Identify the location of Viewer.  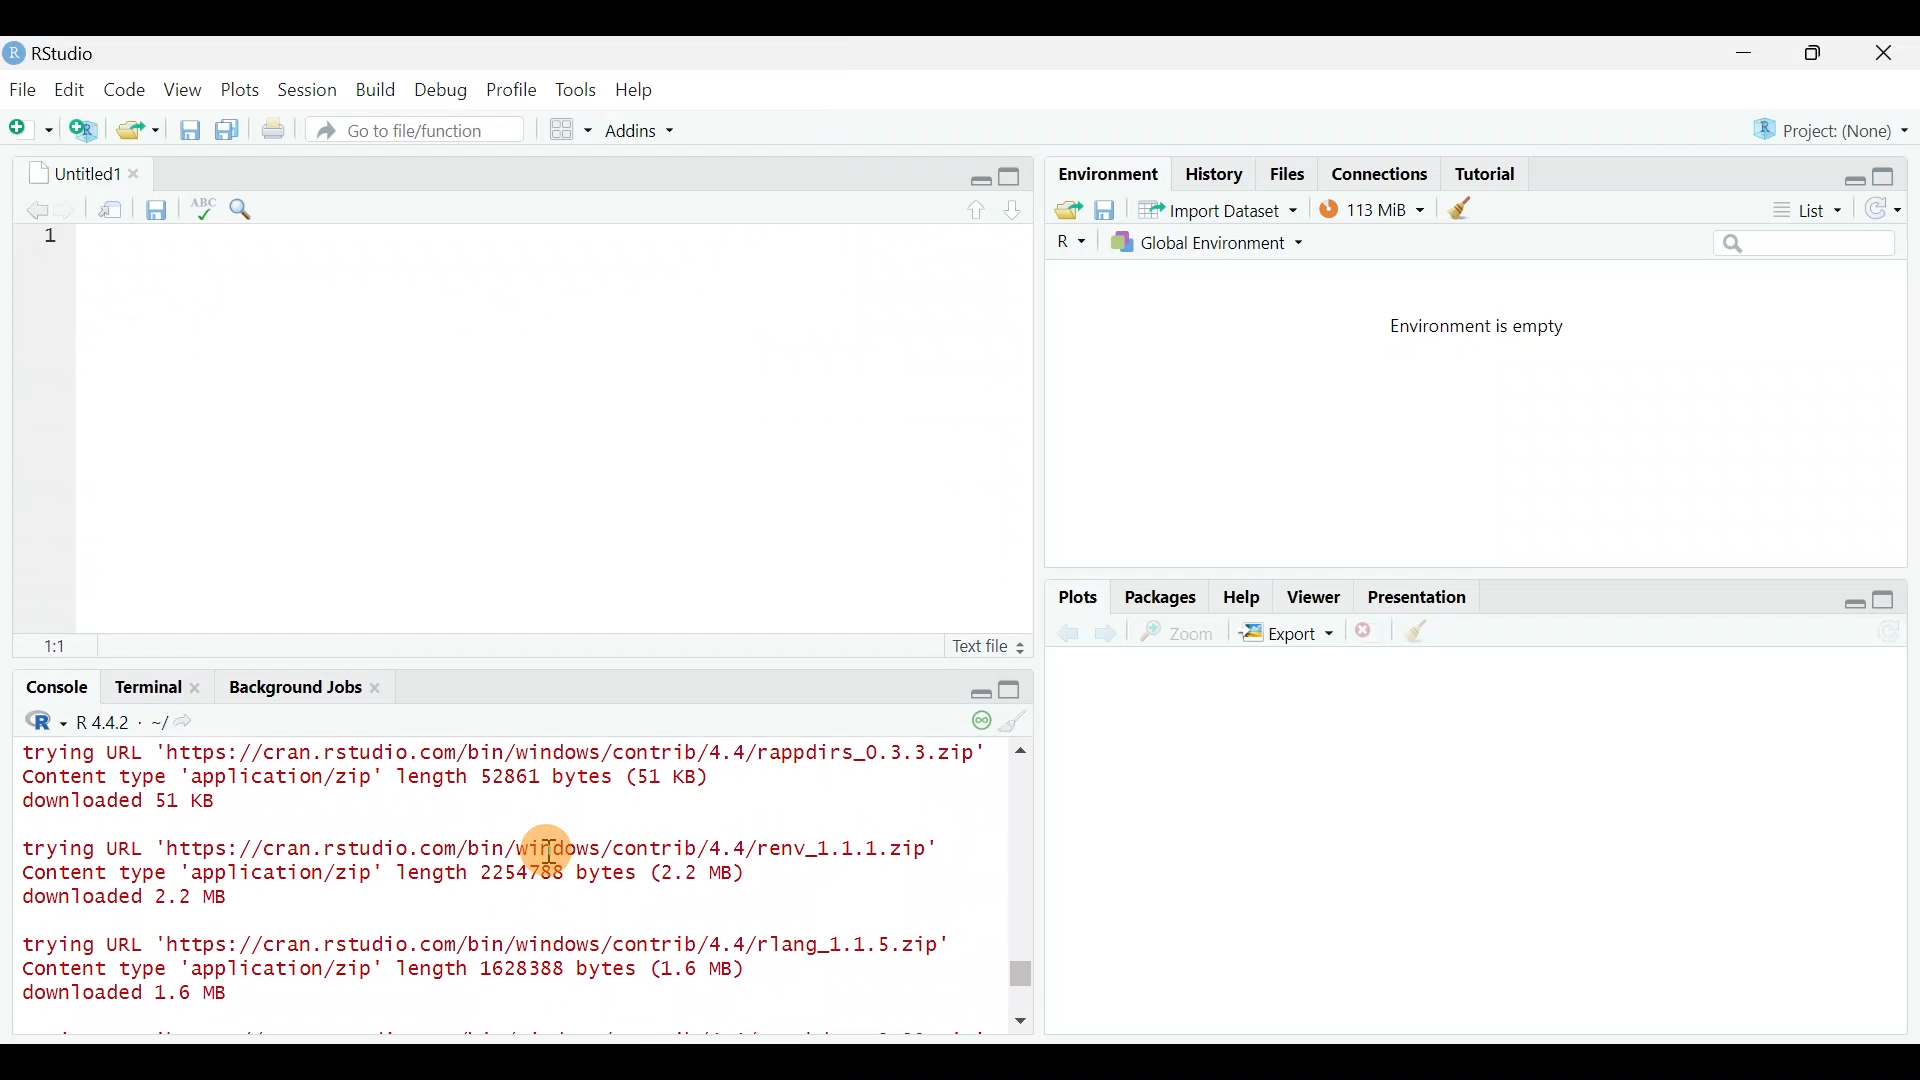
(1314, 599).